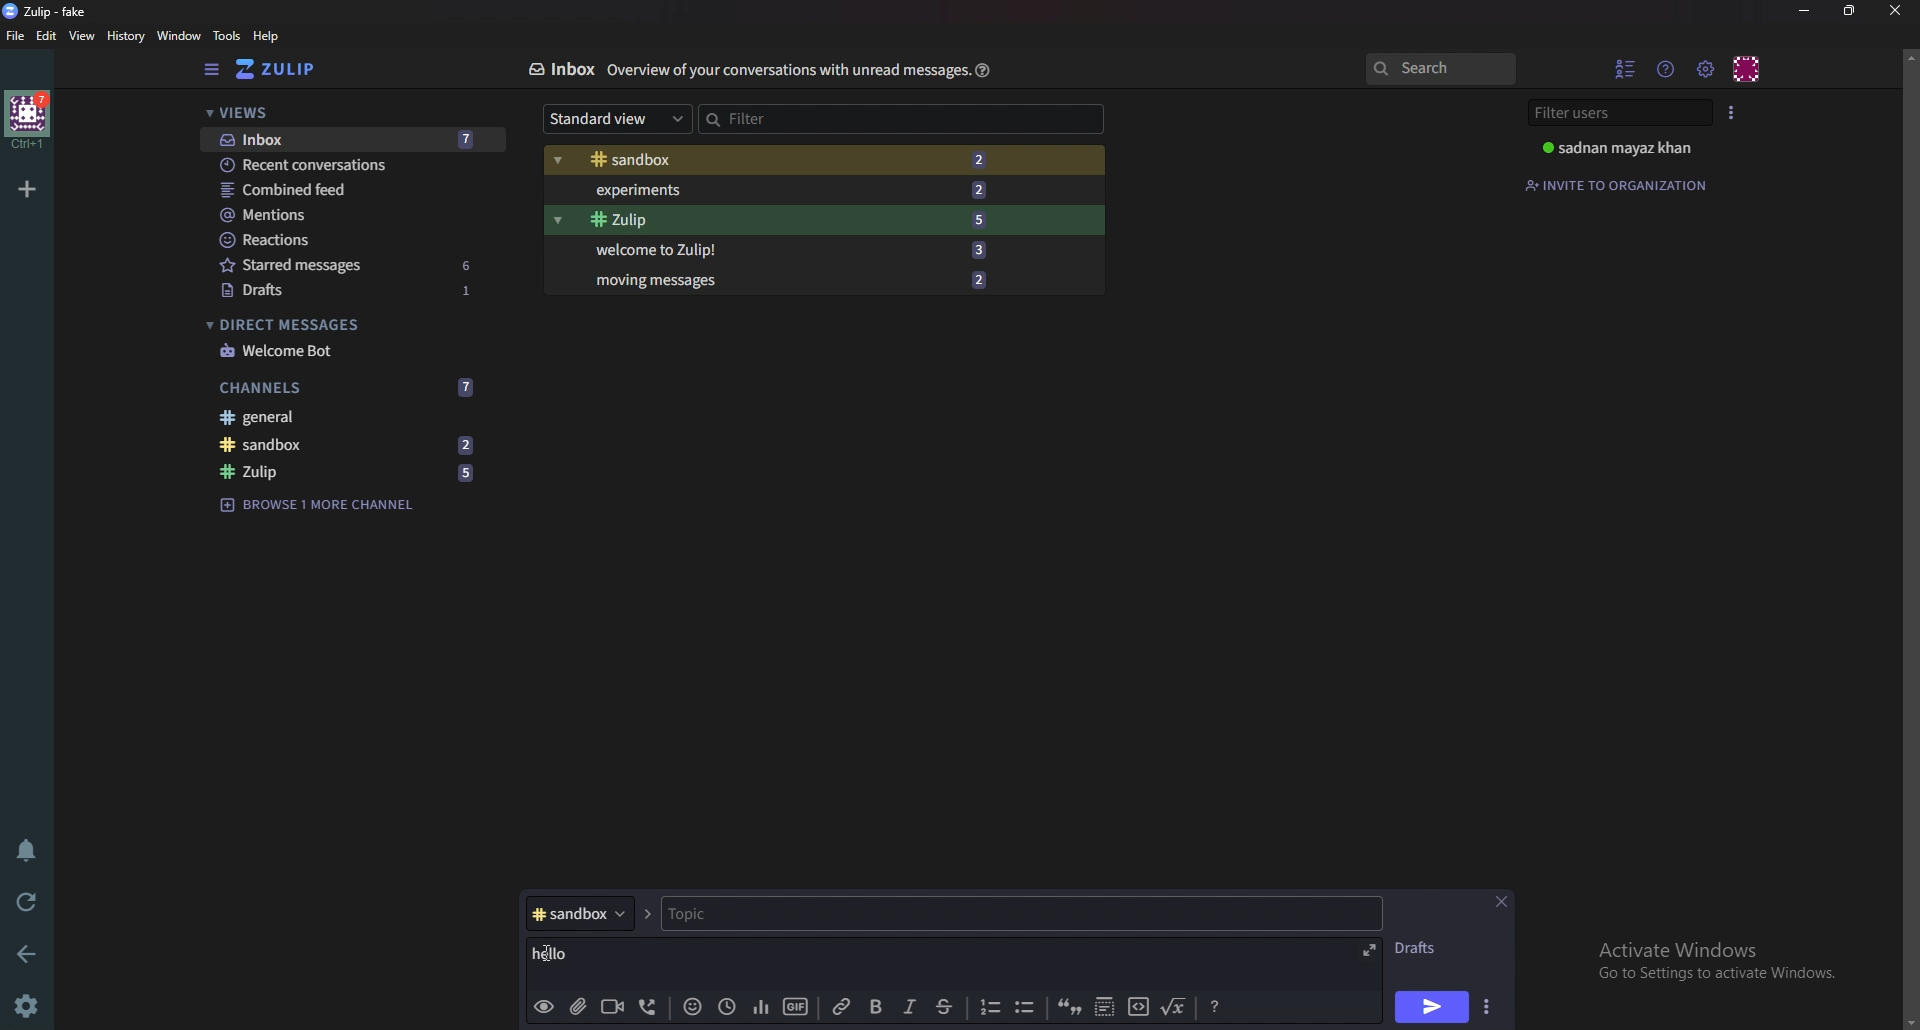 The image size is (1920, 1030). Describe the element at coordinates (353, 417) in the screenshot. I see `# General` at that location.